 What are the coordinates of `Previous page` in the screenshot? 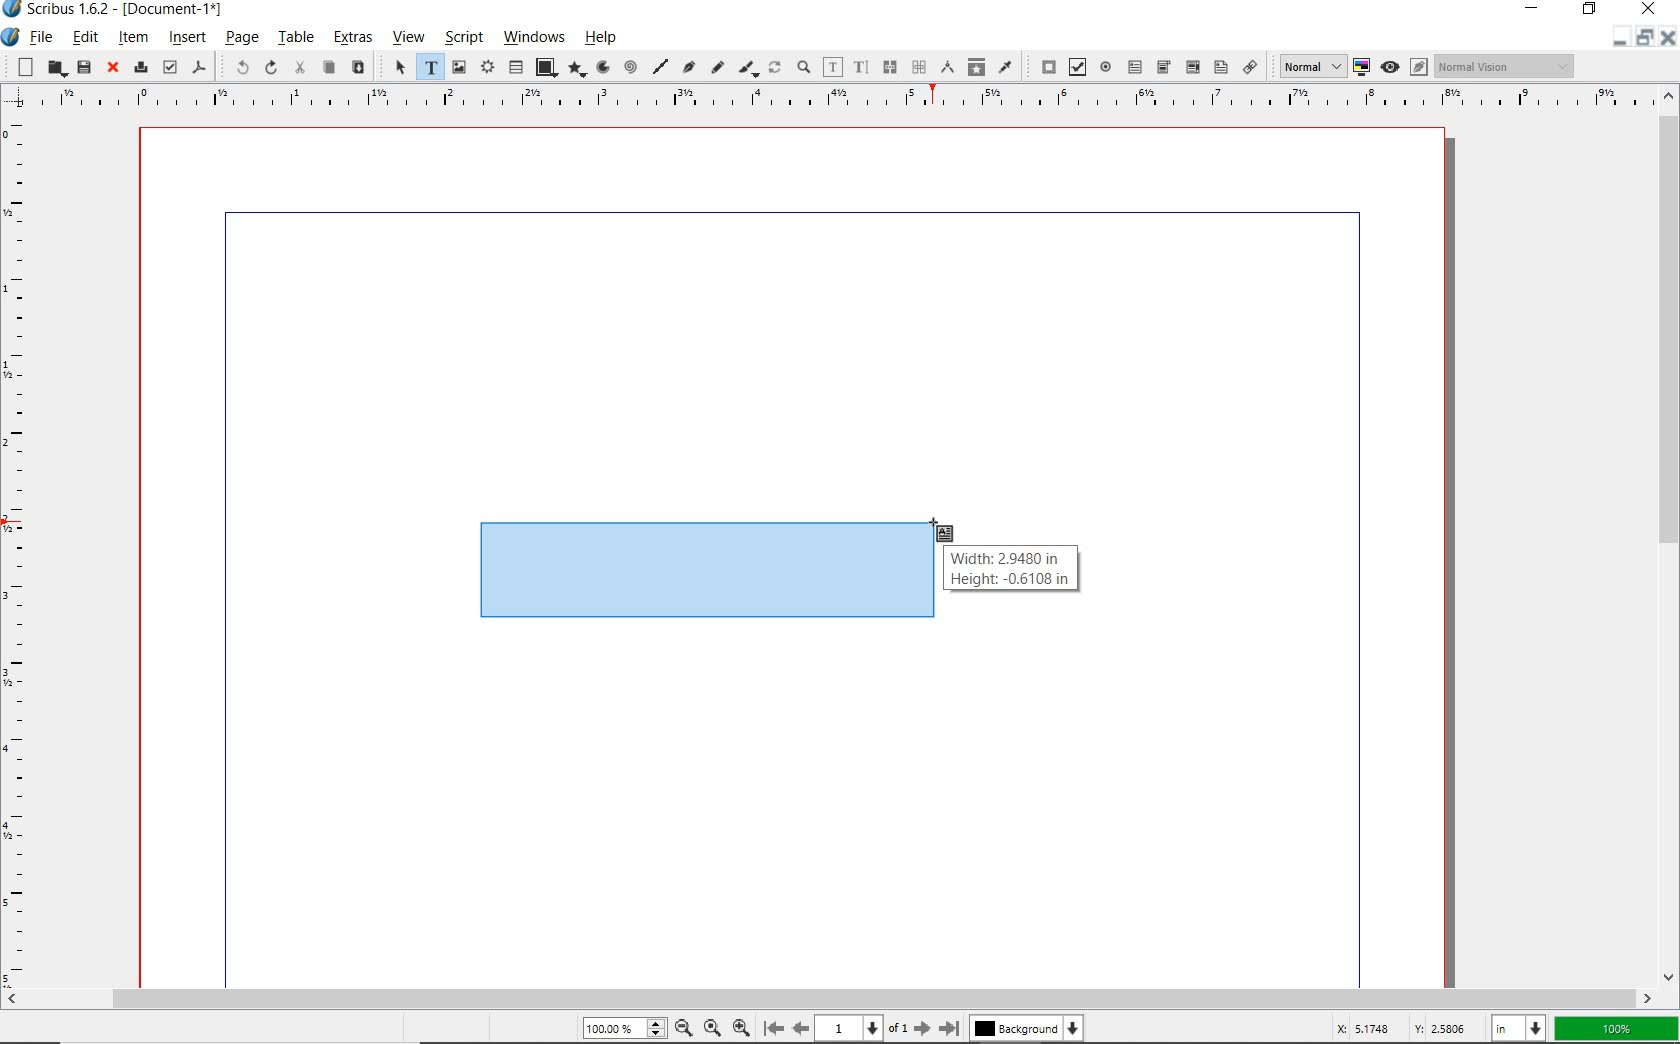 It's located at (798, 1028).